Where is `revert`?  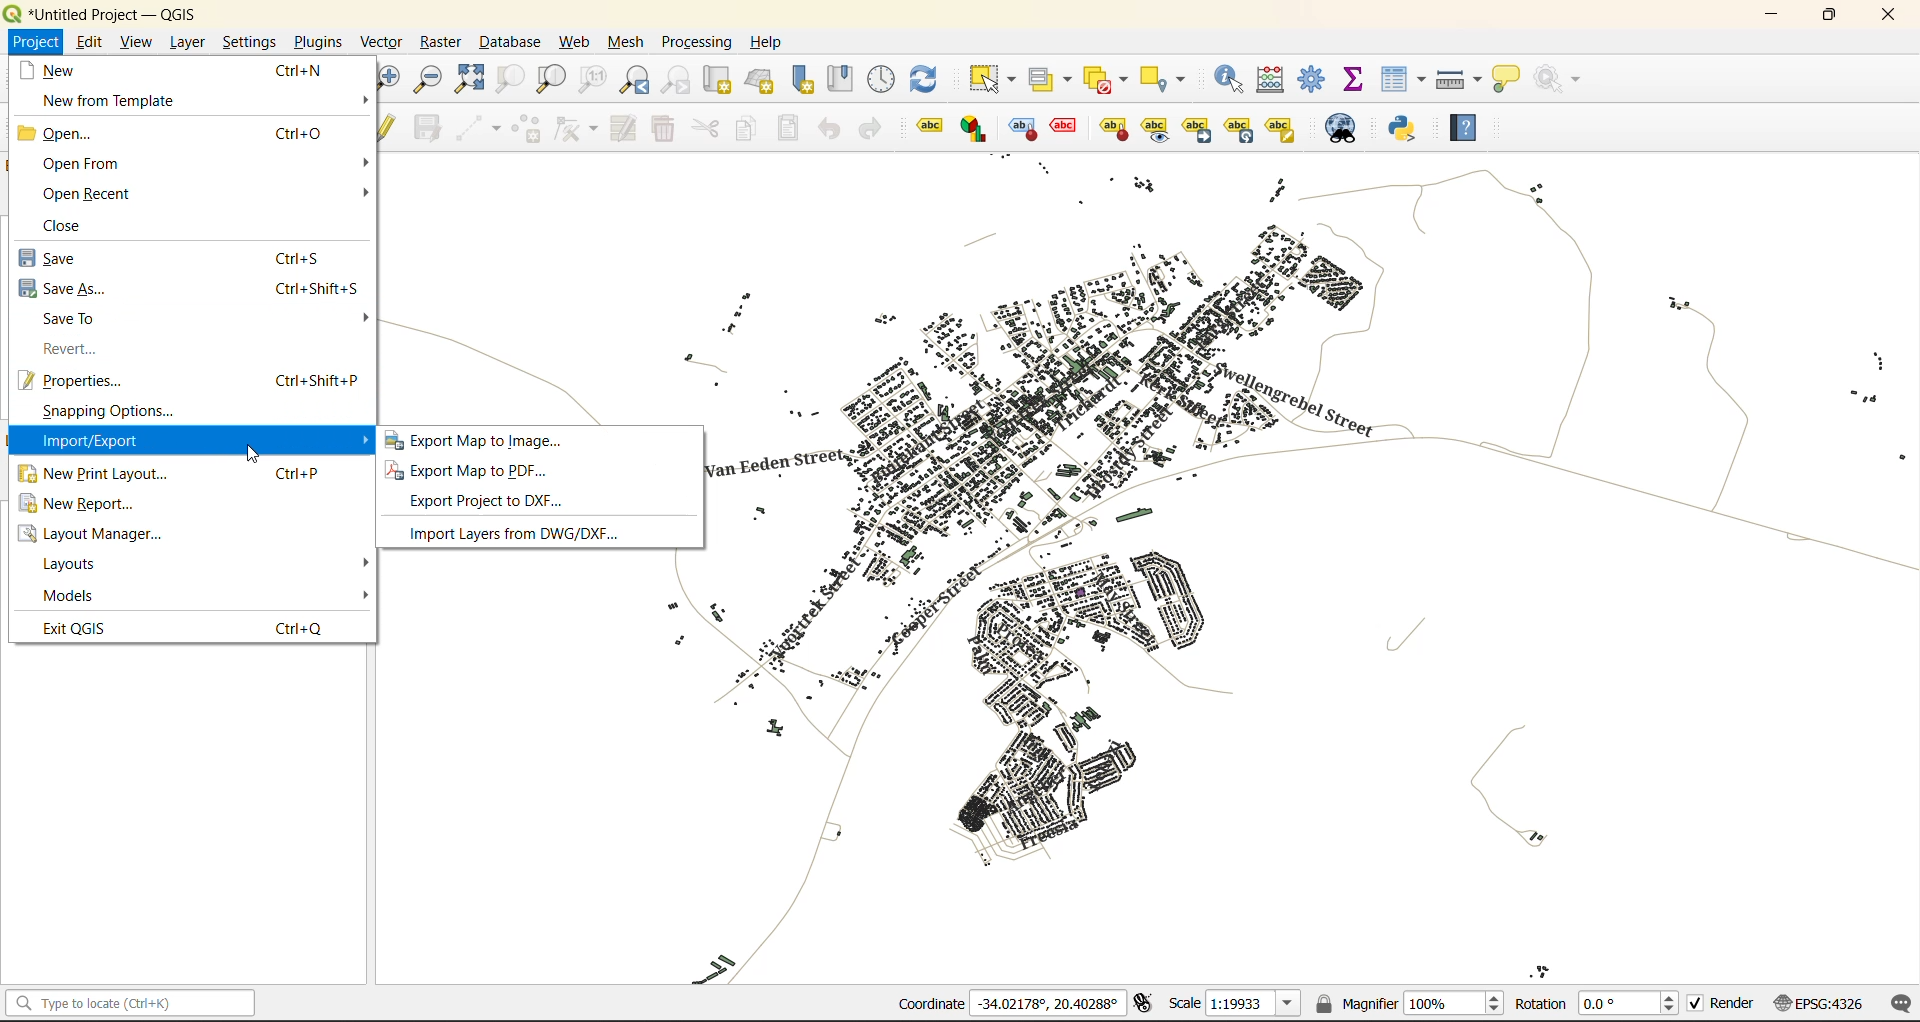 revert is located at coordinates (66, 349).